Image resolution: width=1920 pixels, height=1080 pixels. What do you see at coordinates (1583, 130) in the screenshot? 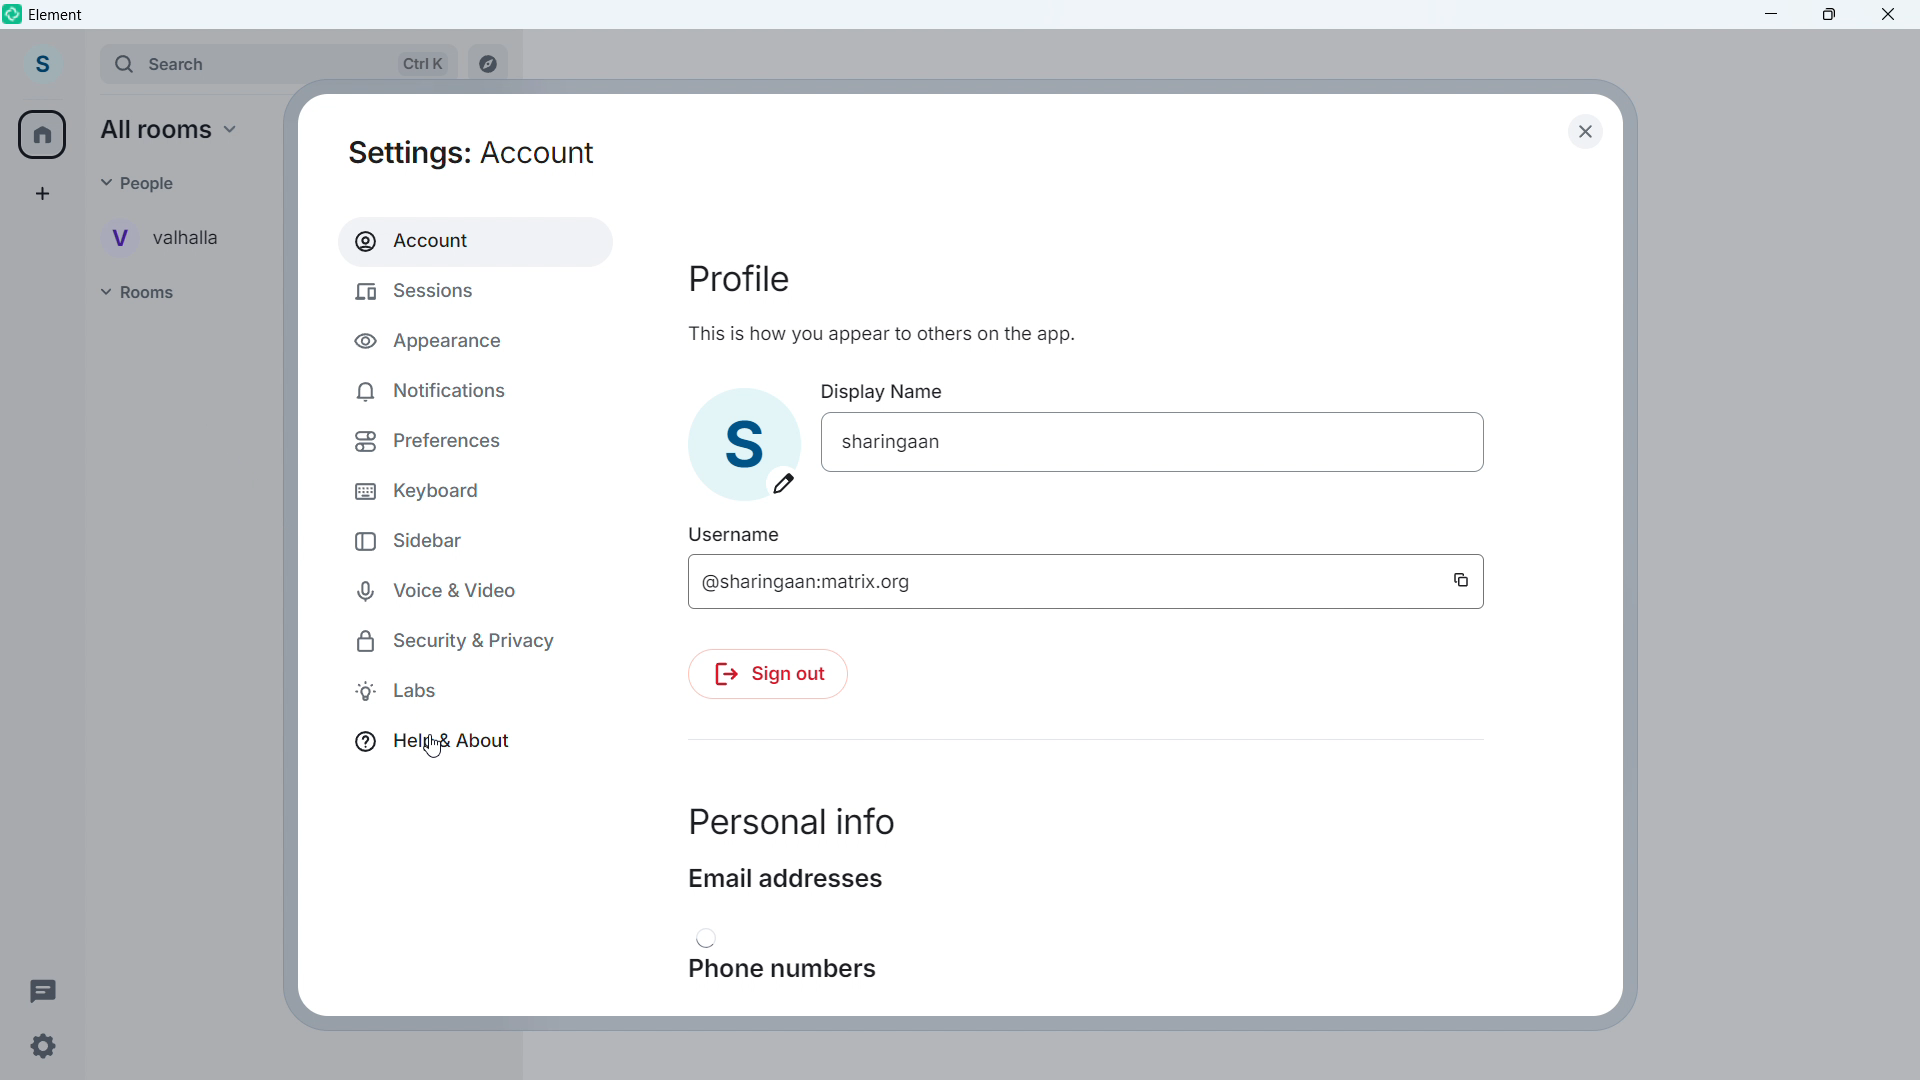
I see `Close dialogue box ` at bounding box center [1583, 130].